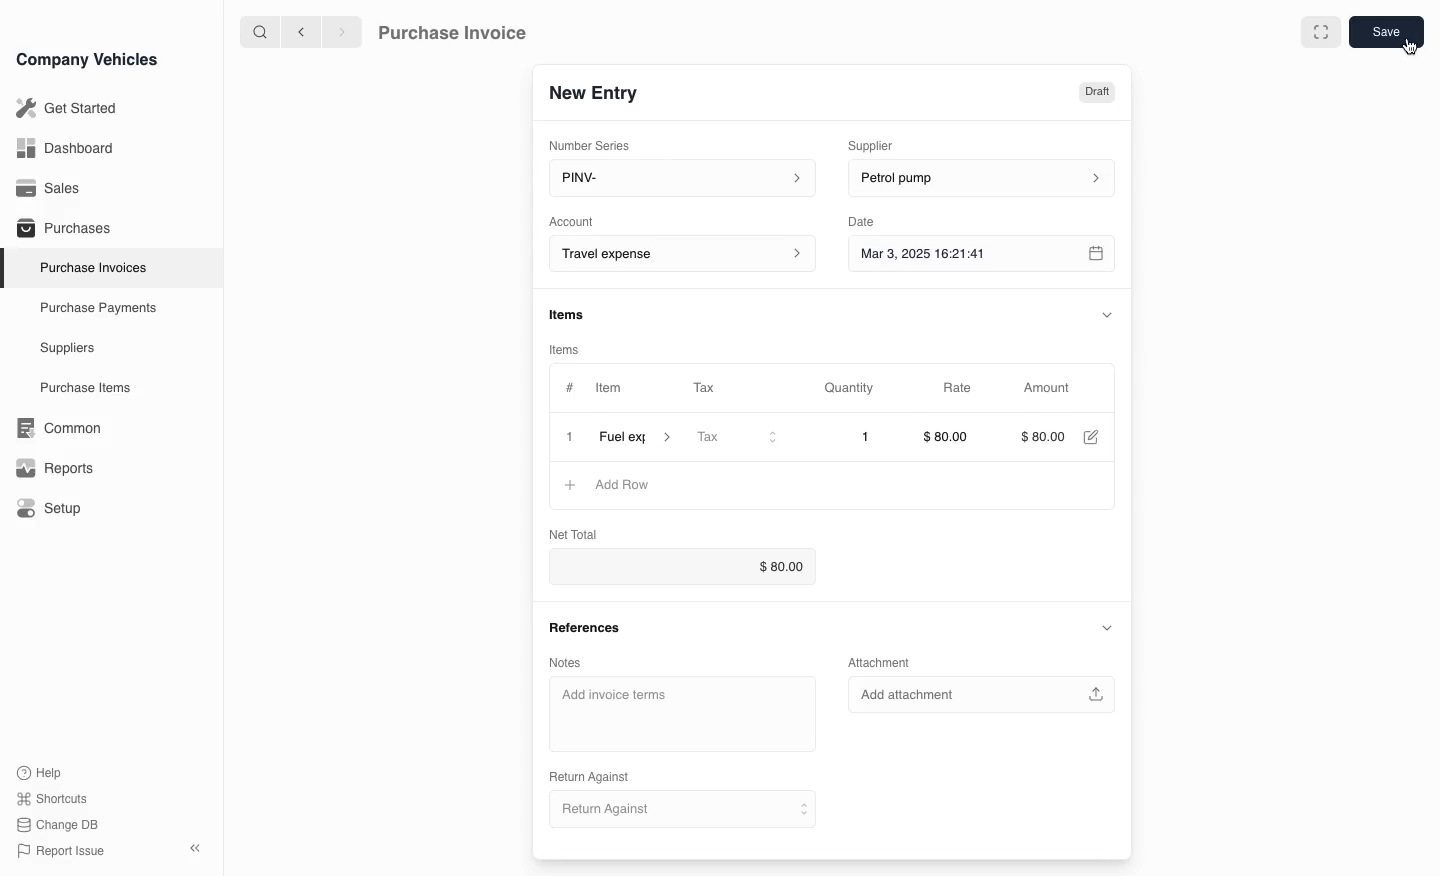  Describe the element at coordinates (676, 180) in the screenshot. I see `PINV-` at that location.